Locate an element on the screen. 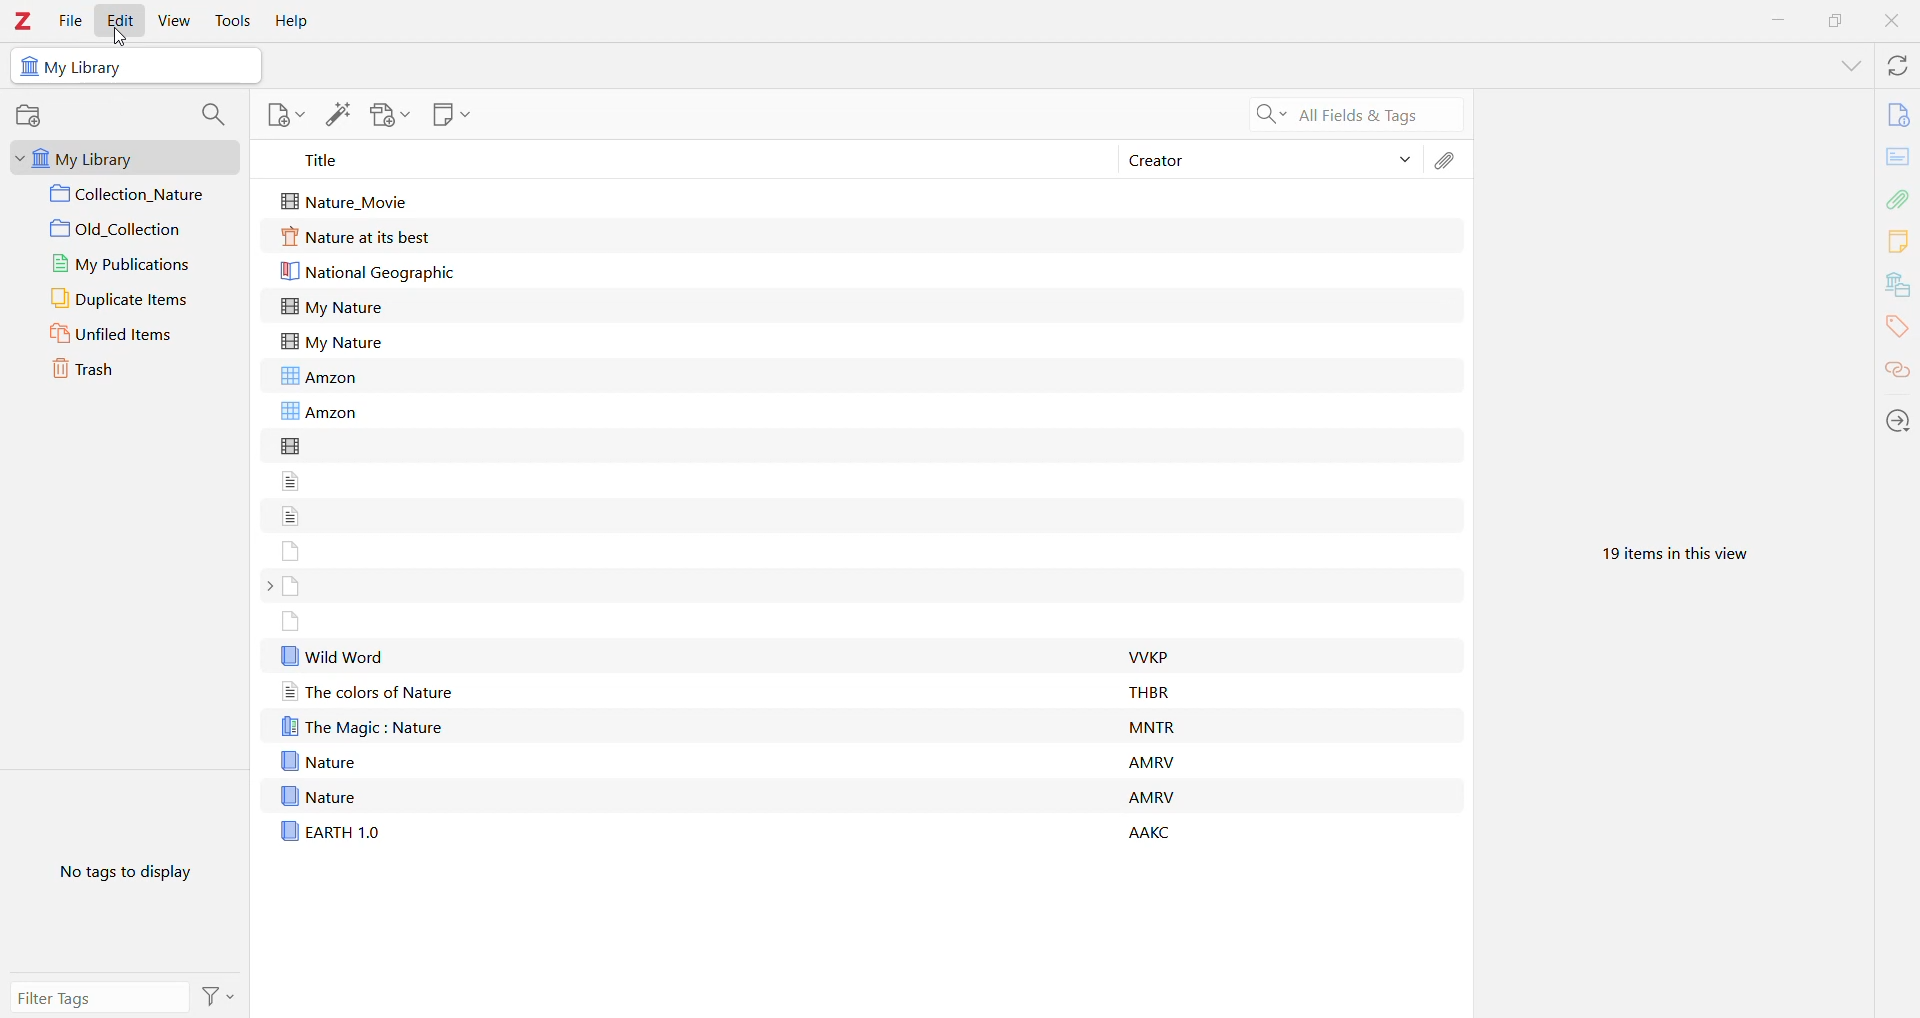 The width and height of the screenshot is (1920, 1018). Amzon is located at coordinates (327, 375).